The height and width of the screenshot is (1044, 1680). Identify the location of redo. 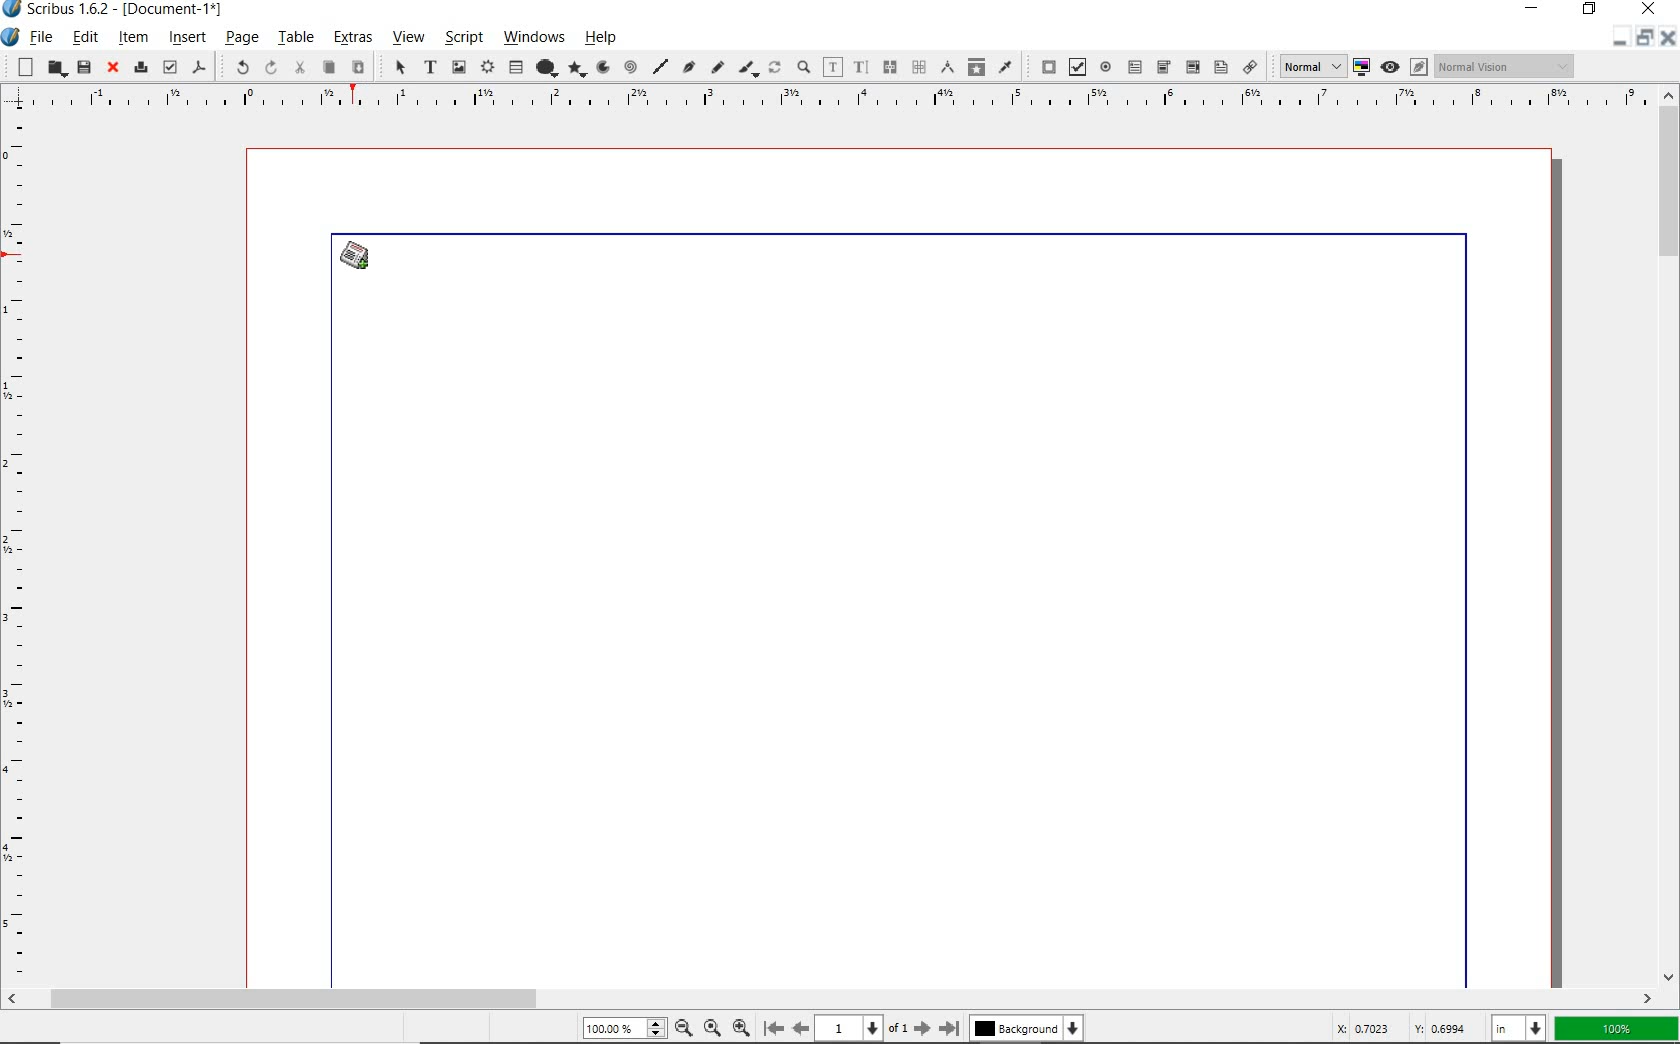
(271, 67).